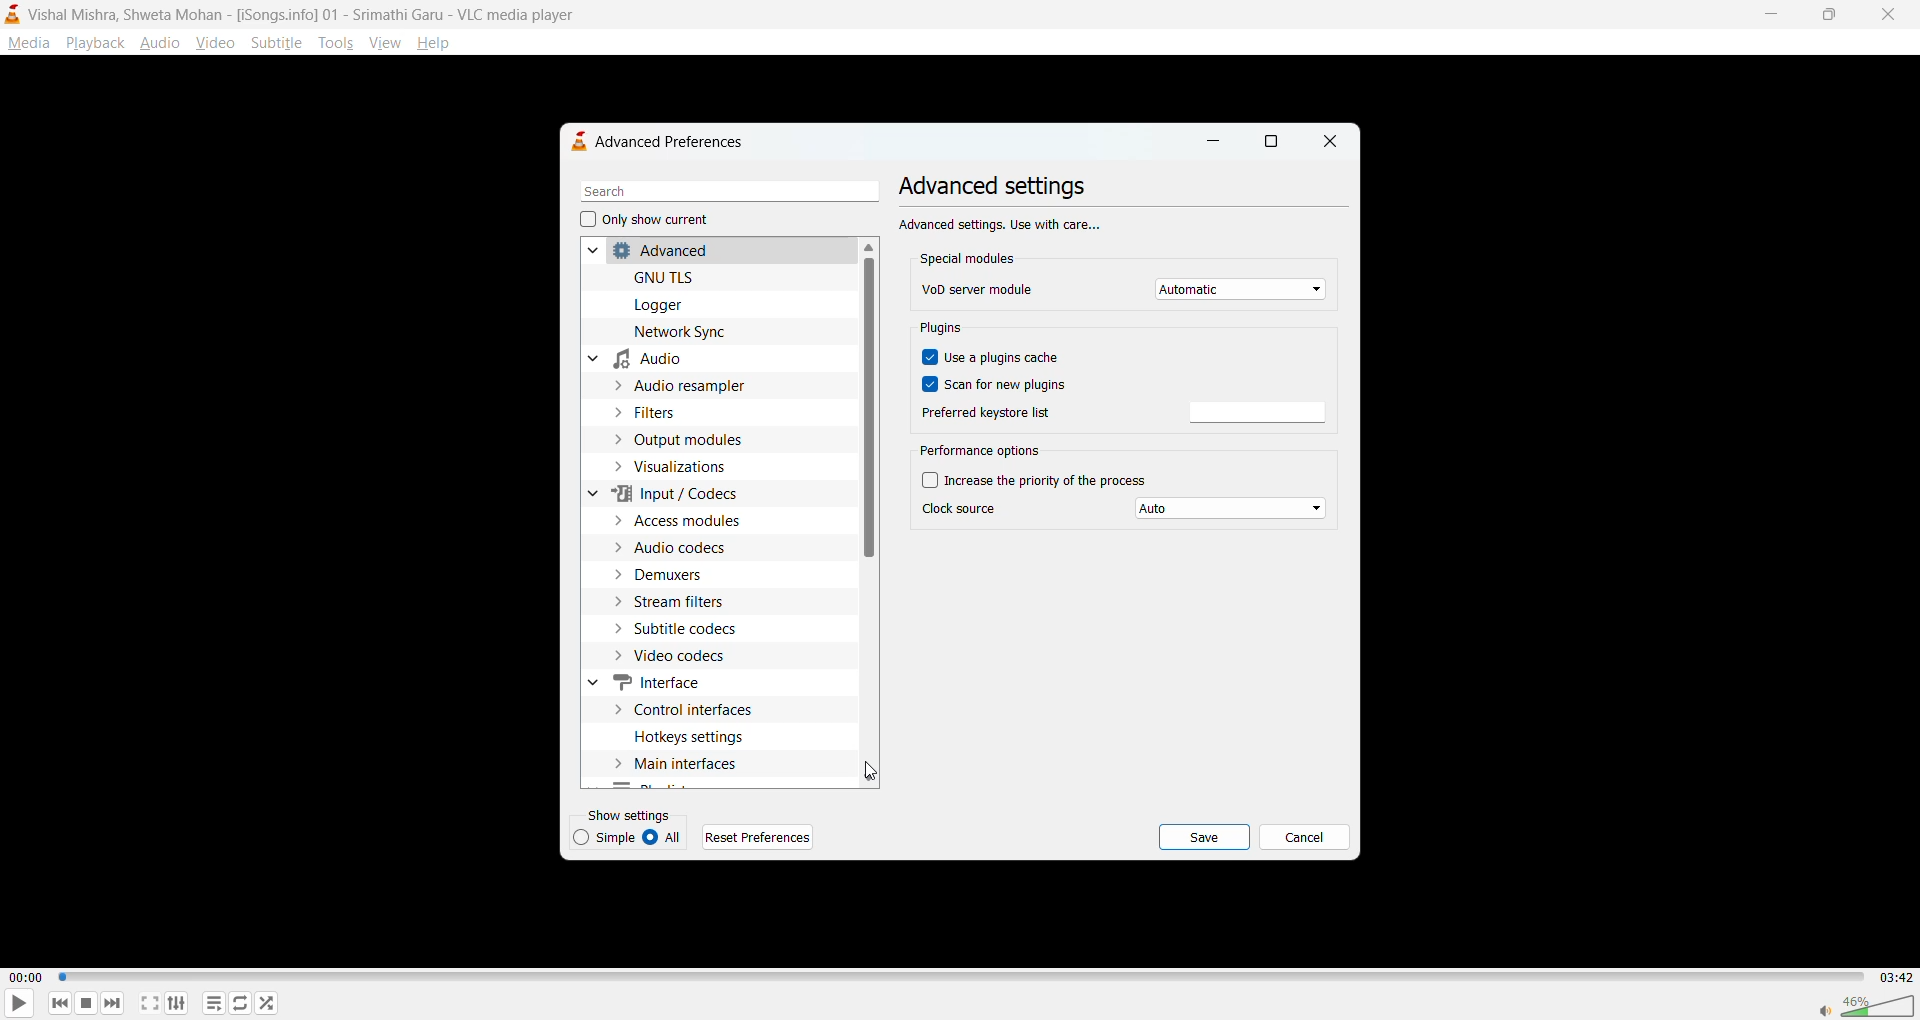 This screenshot has height=1020, width=1920. What do you see at coordinates (761, 837) in the screenshot?
I see `reset preferences` at bounding box center [761, 837].